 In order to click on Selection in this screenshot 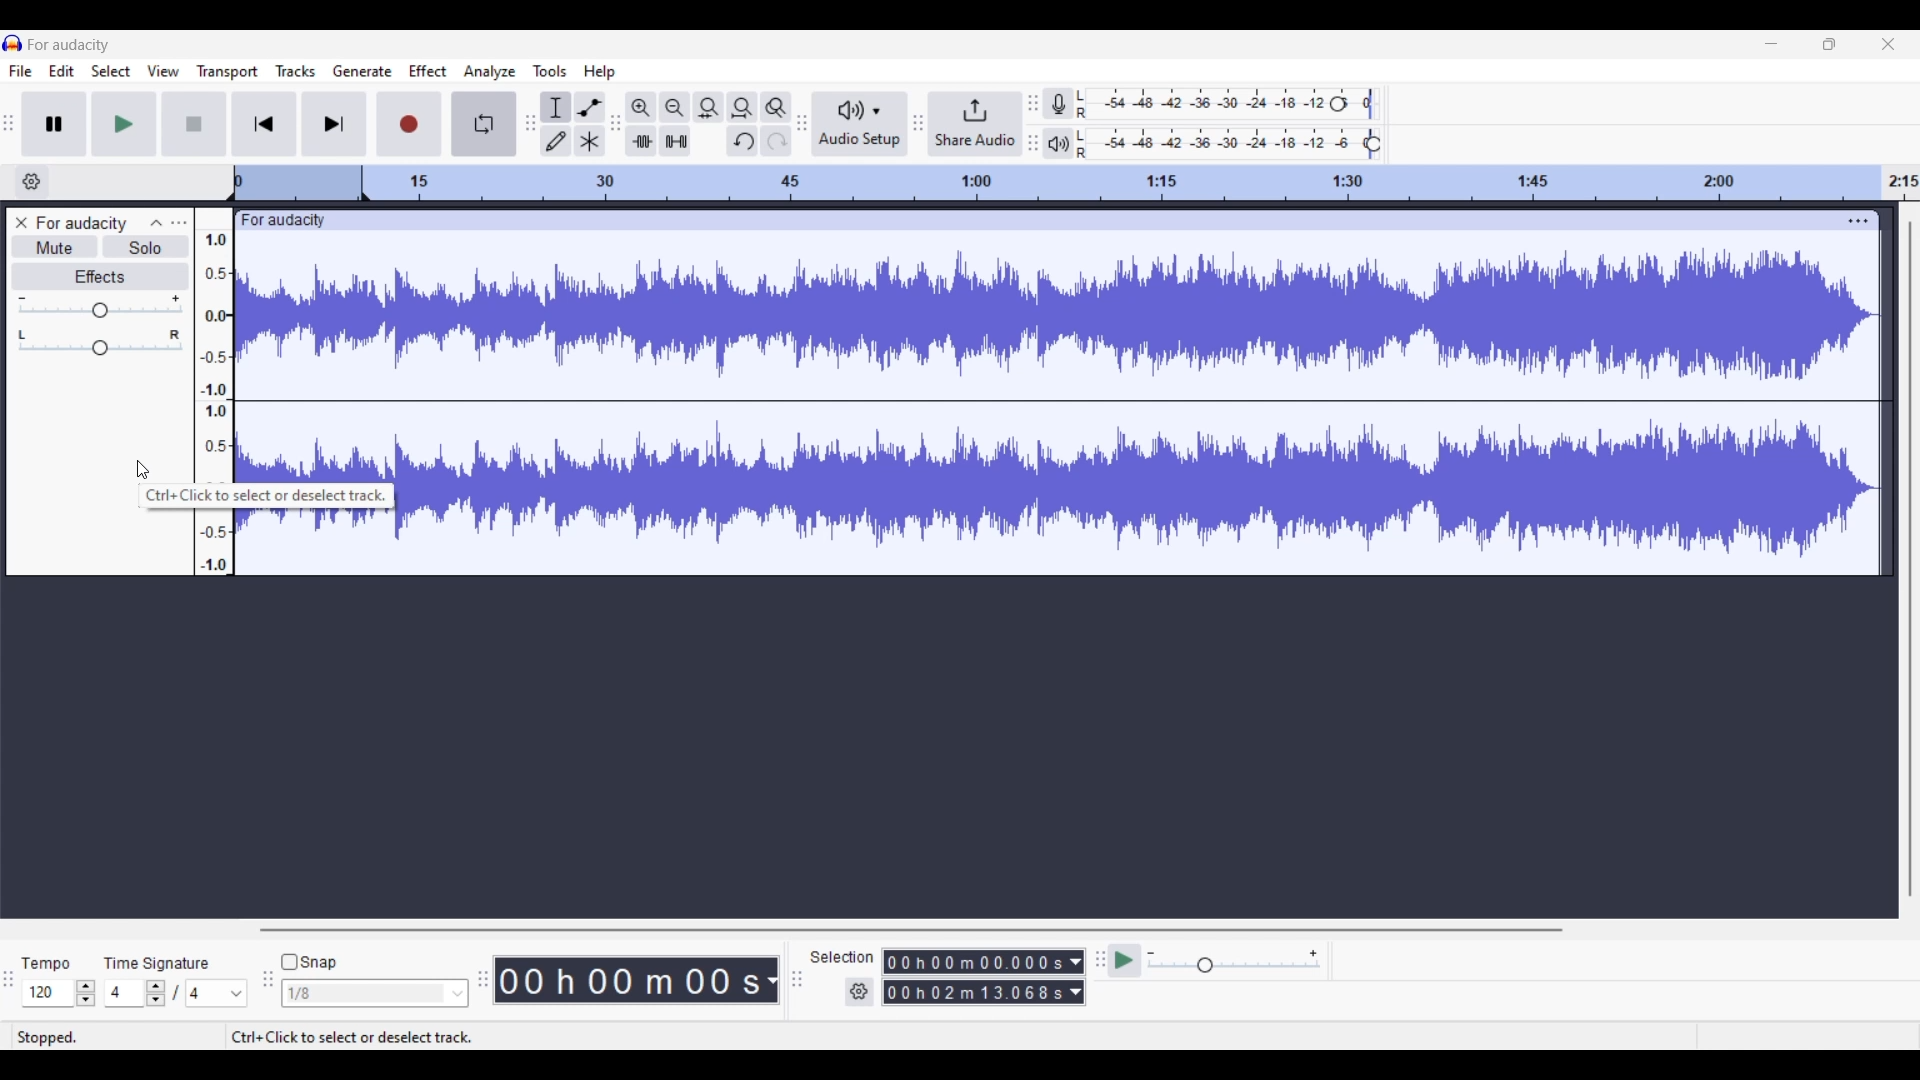, I will do `click(842, 959)`.